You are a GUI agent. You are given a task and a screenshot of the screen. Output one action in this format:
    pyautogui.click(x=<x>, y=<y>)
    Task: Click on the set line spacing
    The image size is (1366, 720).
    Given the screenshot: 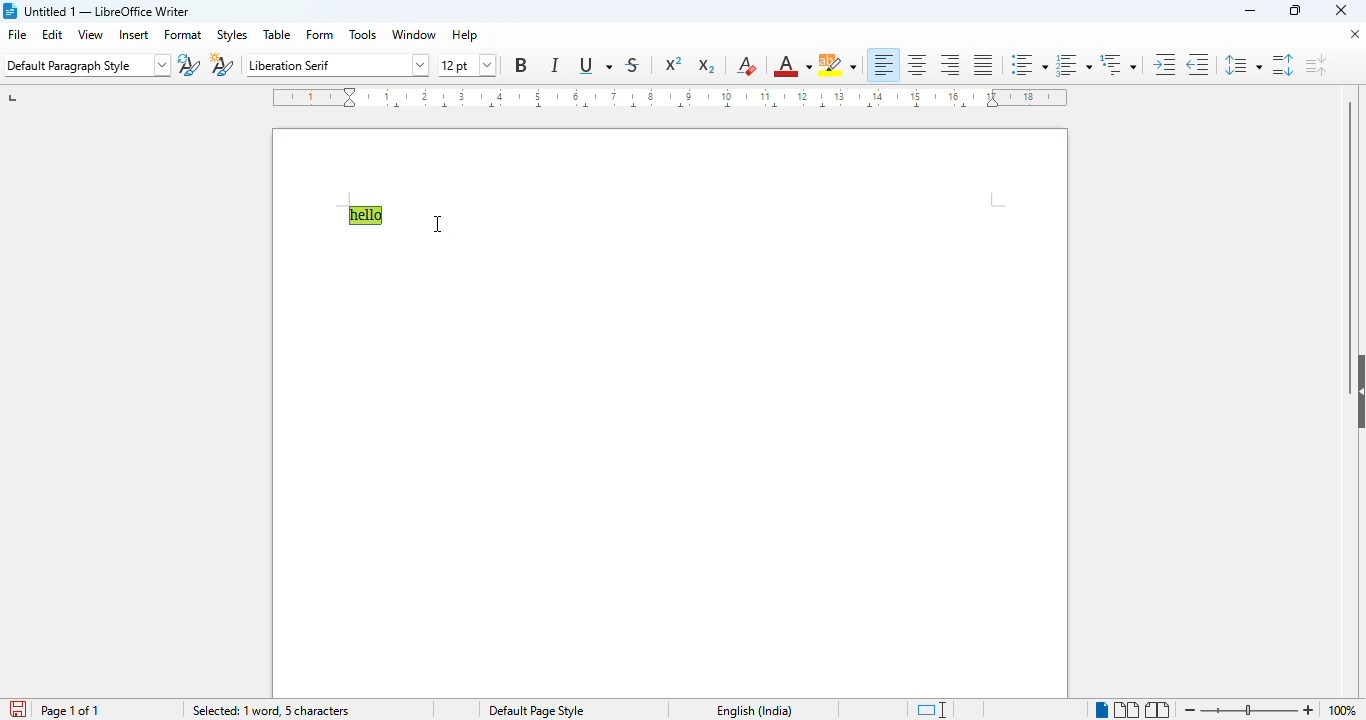 What is the action you would take?
    pyautogui.click(x=1241, y=65)
    